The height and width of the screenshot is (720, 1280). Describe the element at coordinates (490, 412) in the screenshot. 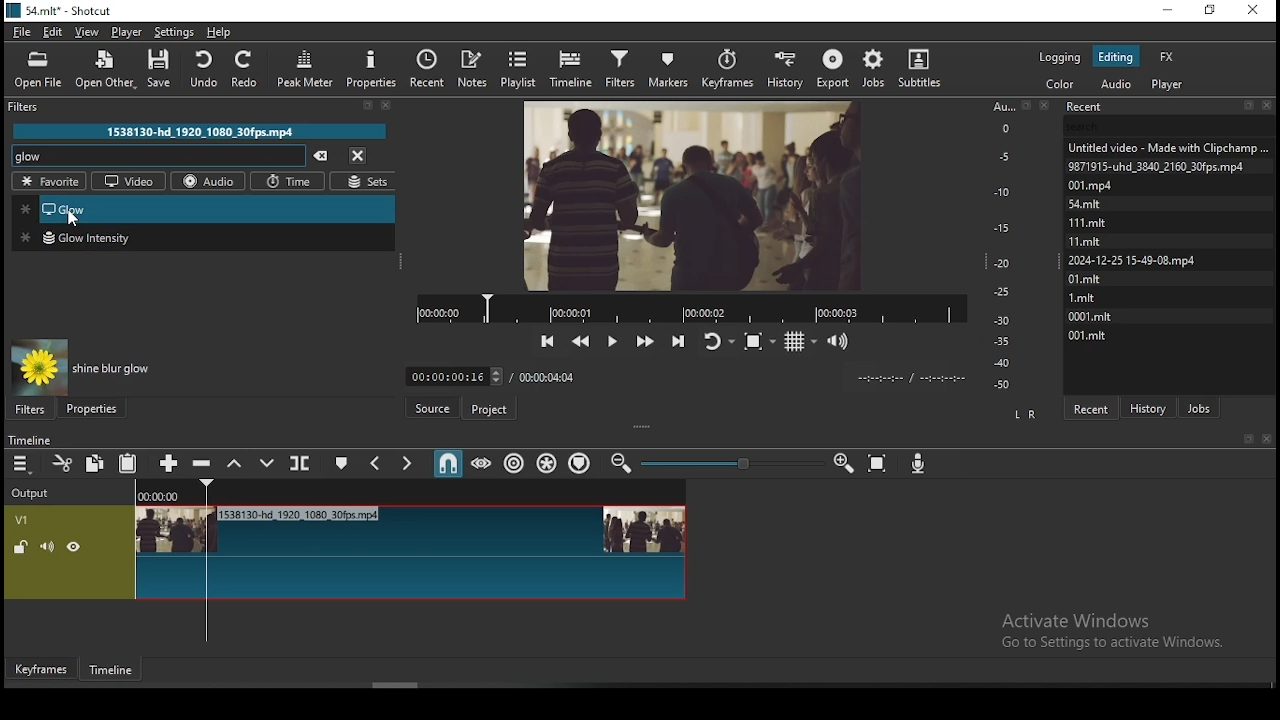

I see `project` at that location.